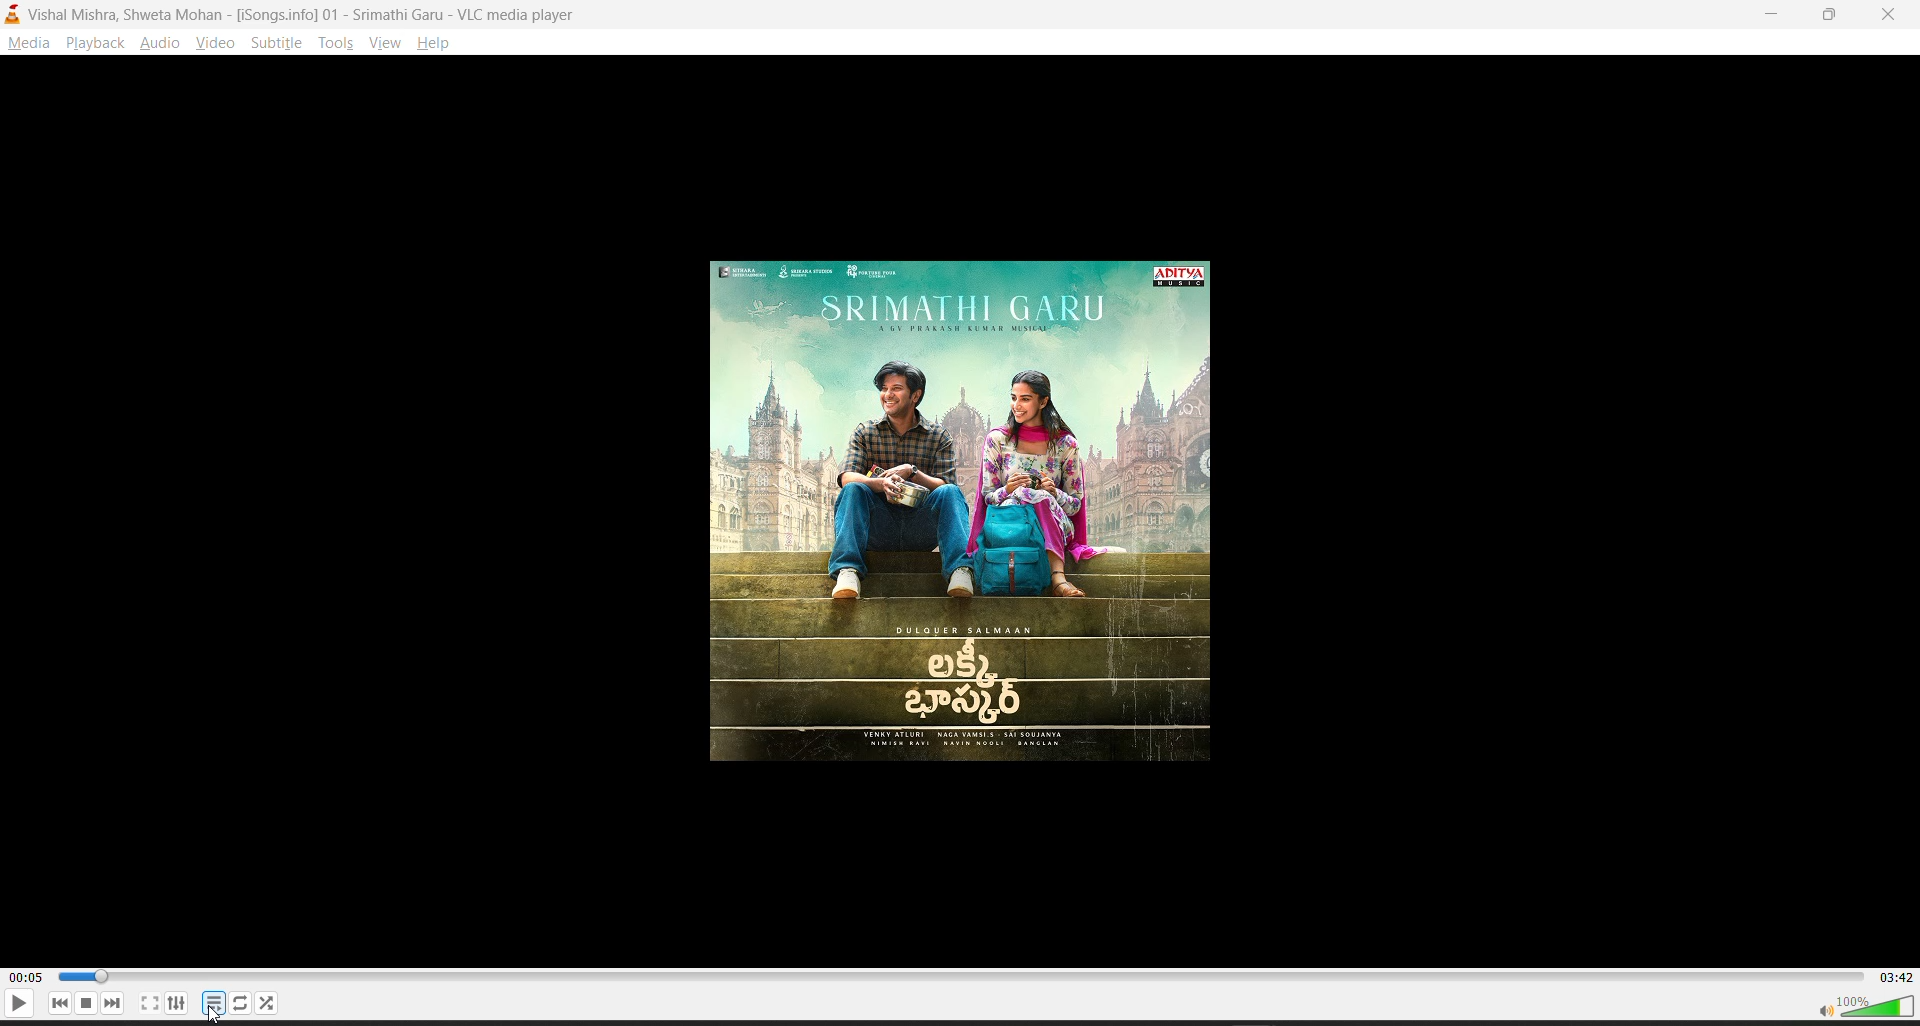 The image size is (1920, 1026). What do you see at coordinates (1772, 14) in the screenshot?
I see `Minimize` at bounding box center [1772, 14].